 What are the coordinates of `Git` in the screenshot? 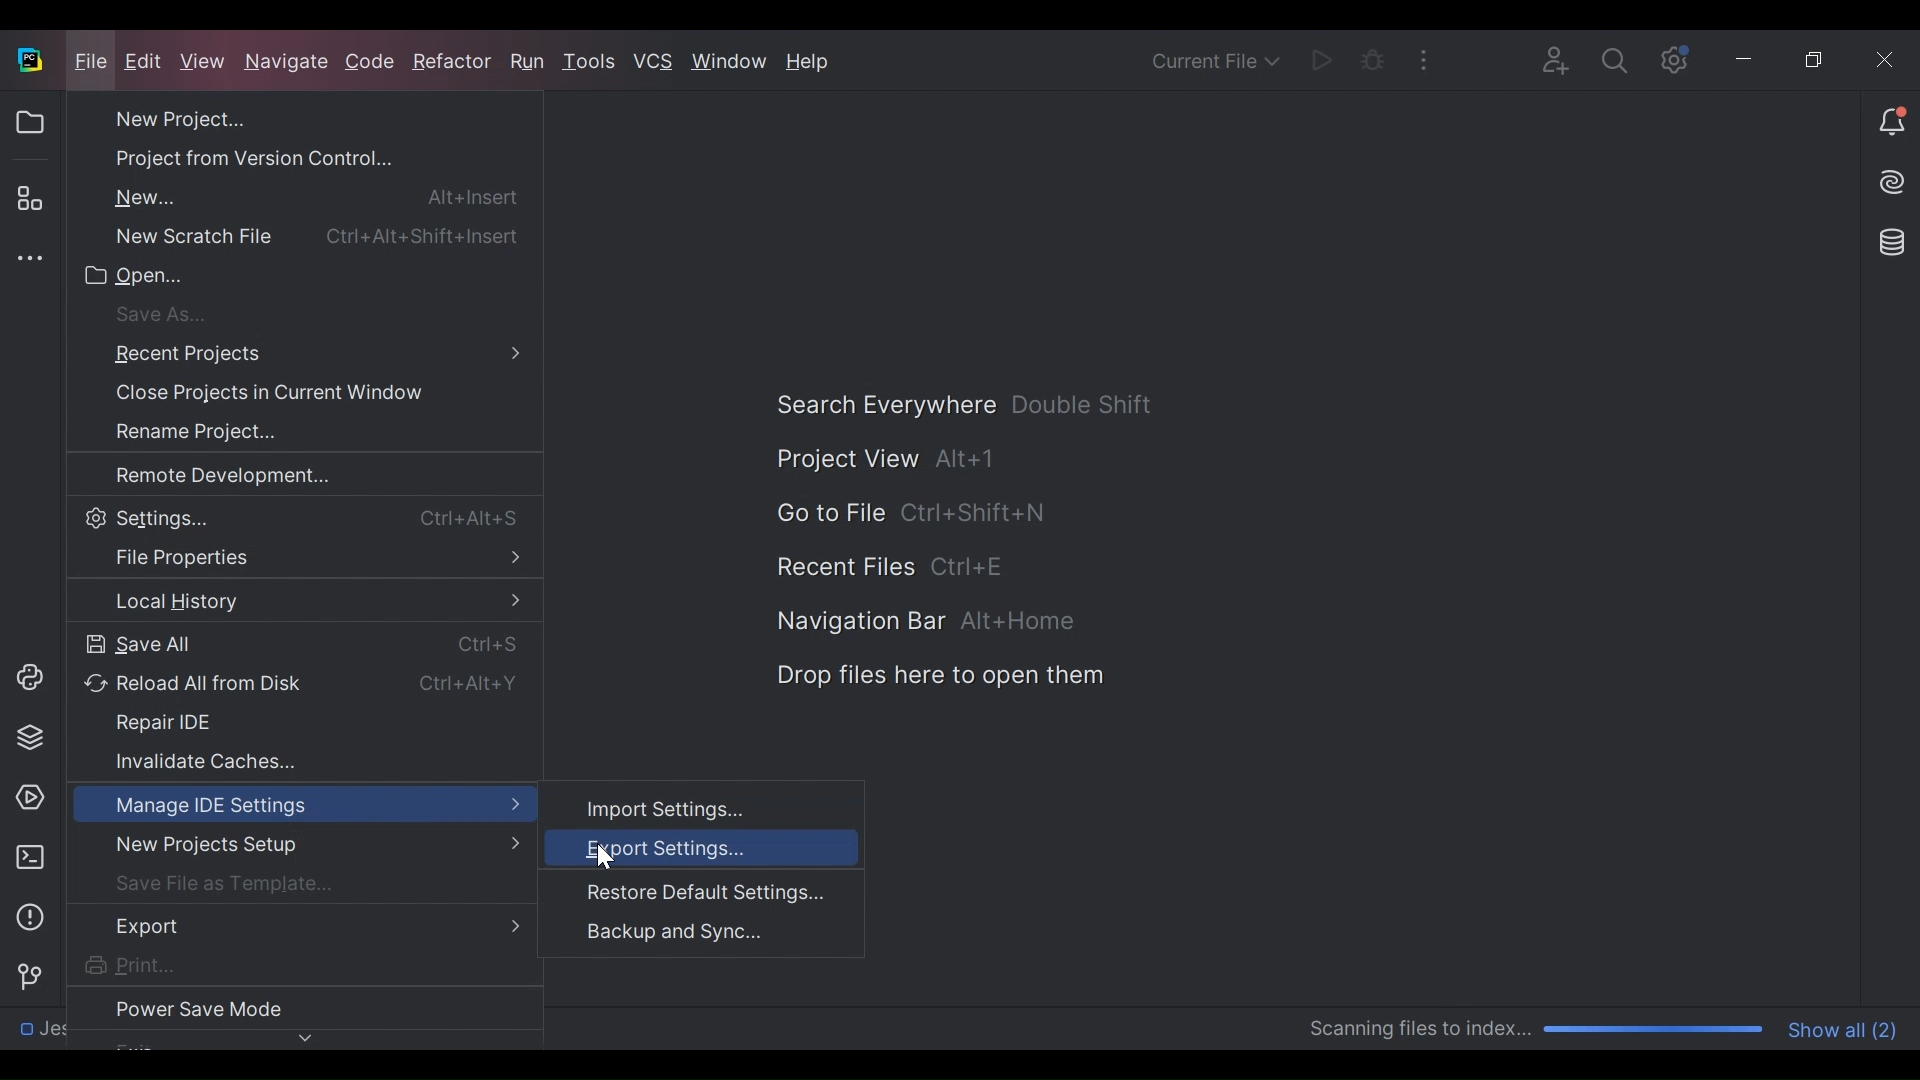 It's located at (24, 974).